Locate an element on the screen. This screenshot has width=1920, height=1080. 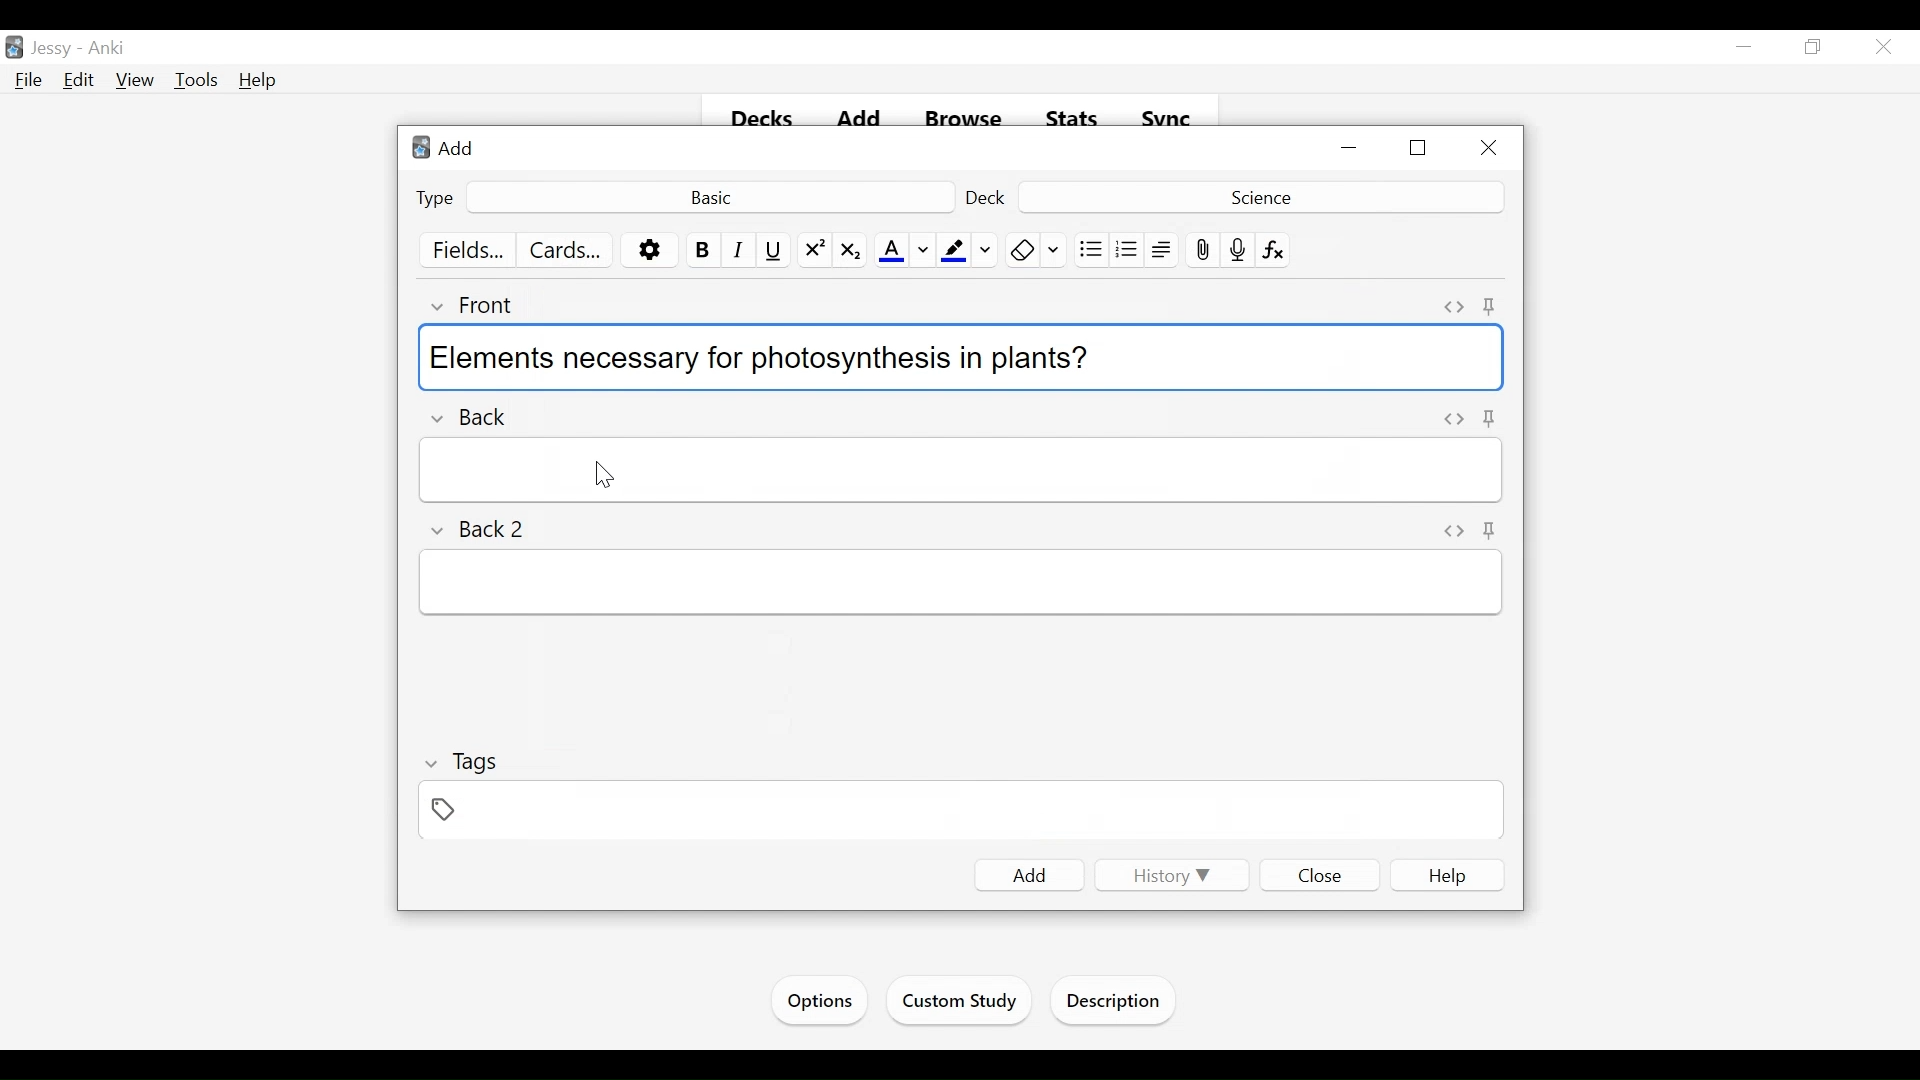
Add is located at coordinates (863, 120).